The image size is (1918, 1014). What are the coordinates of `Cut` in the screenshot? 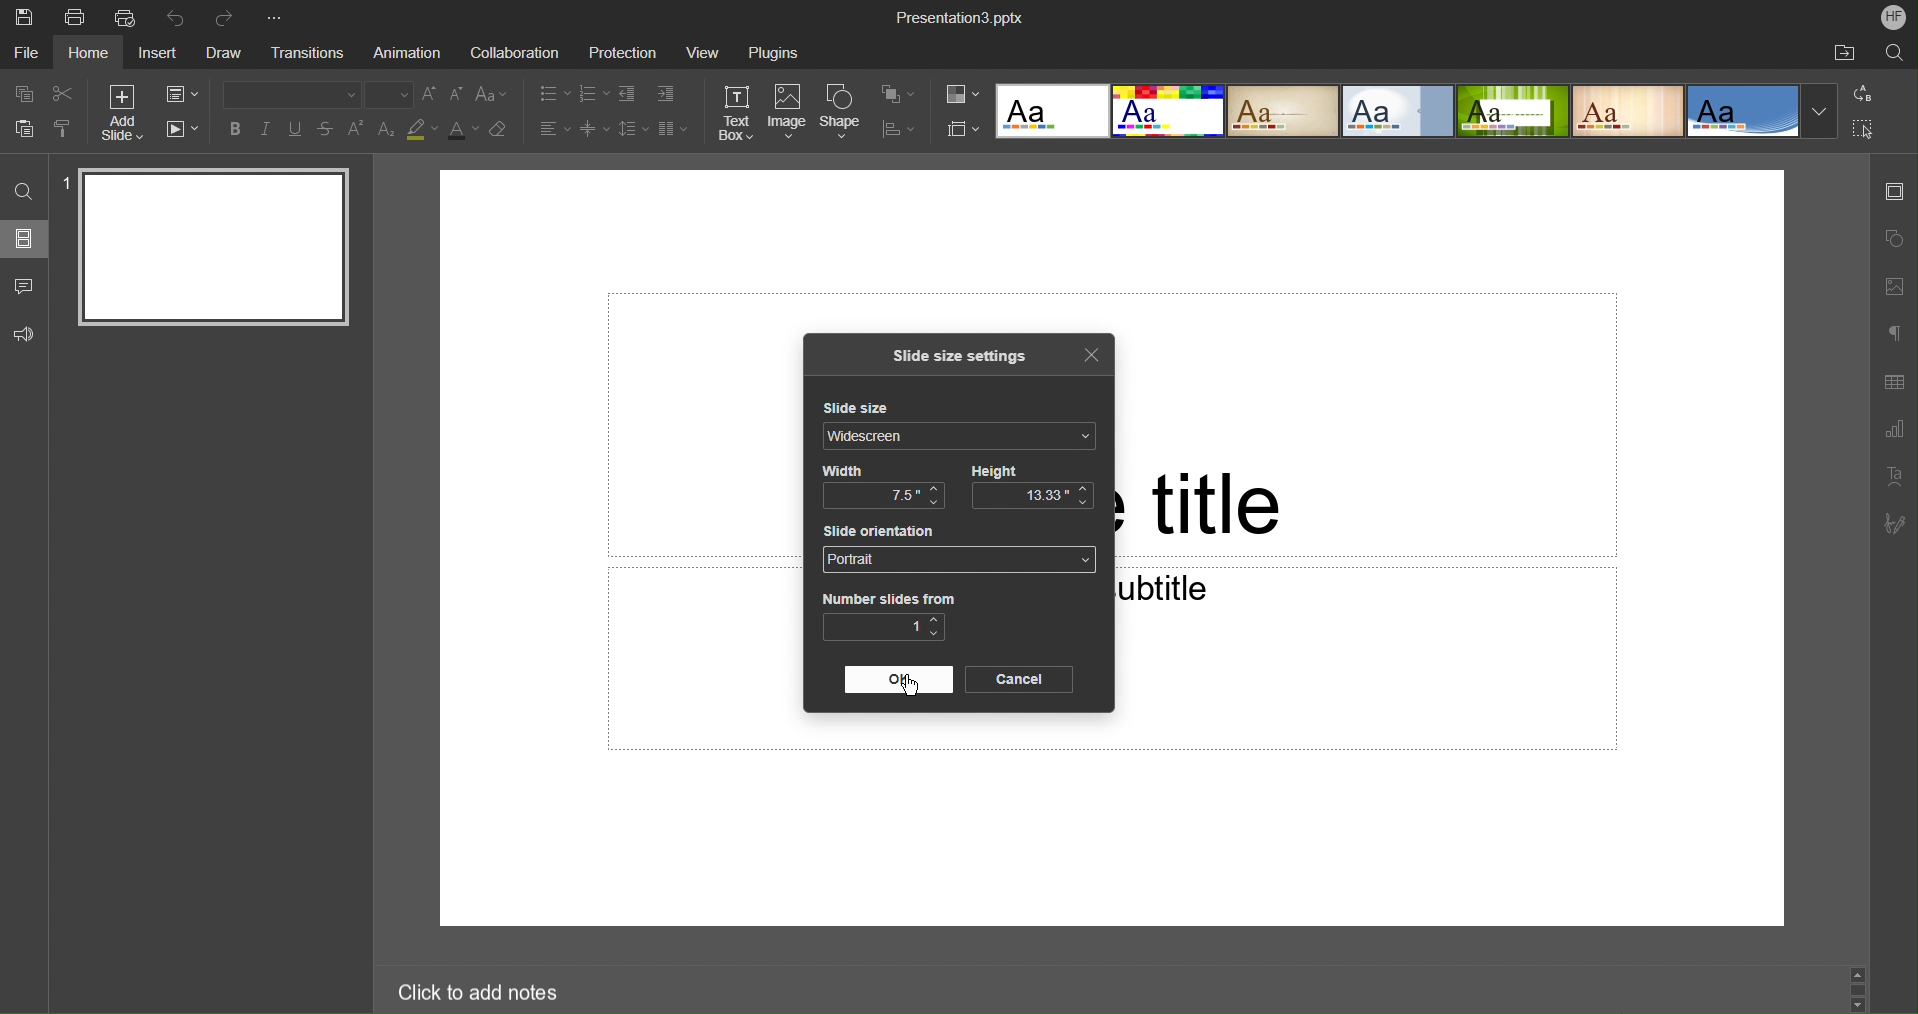 It's located at (63, 94).